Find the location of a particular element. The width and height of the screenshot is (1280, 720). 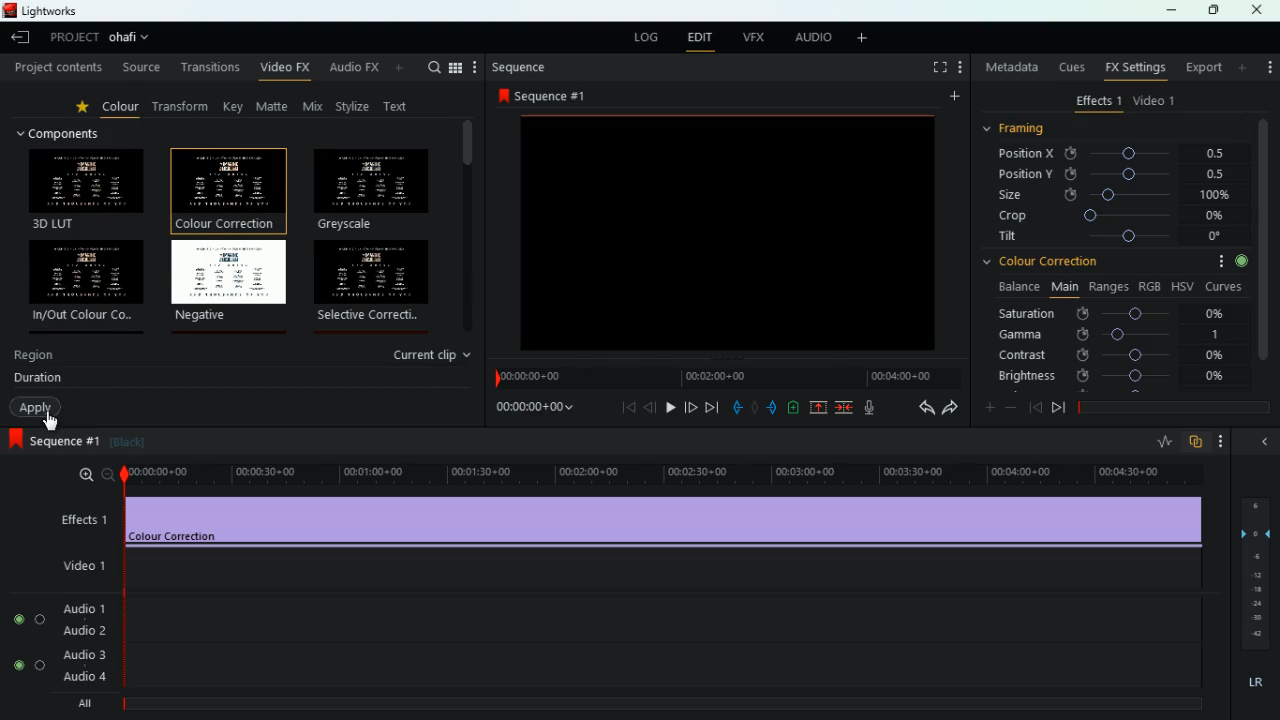

region is located at coordinates (36, 358).